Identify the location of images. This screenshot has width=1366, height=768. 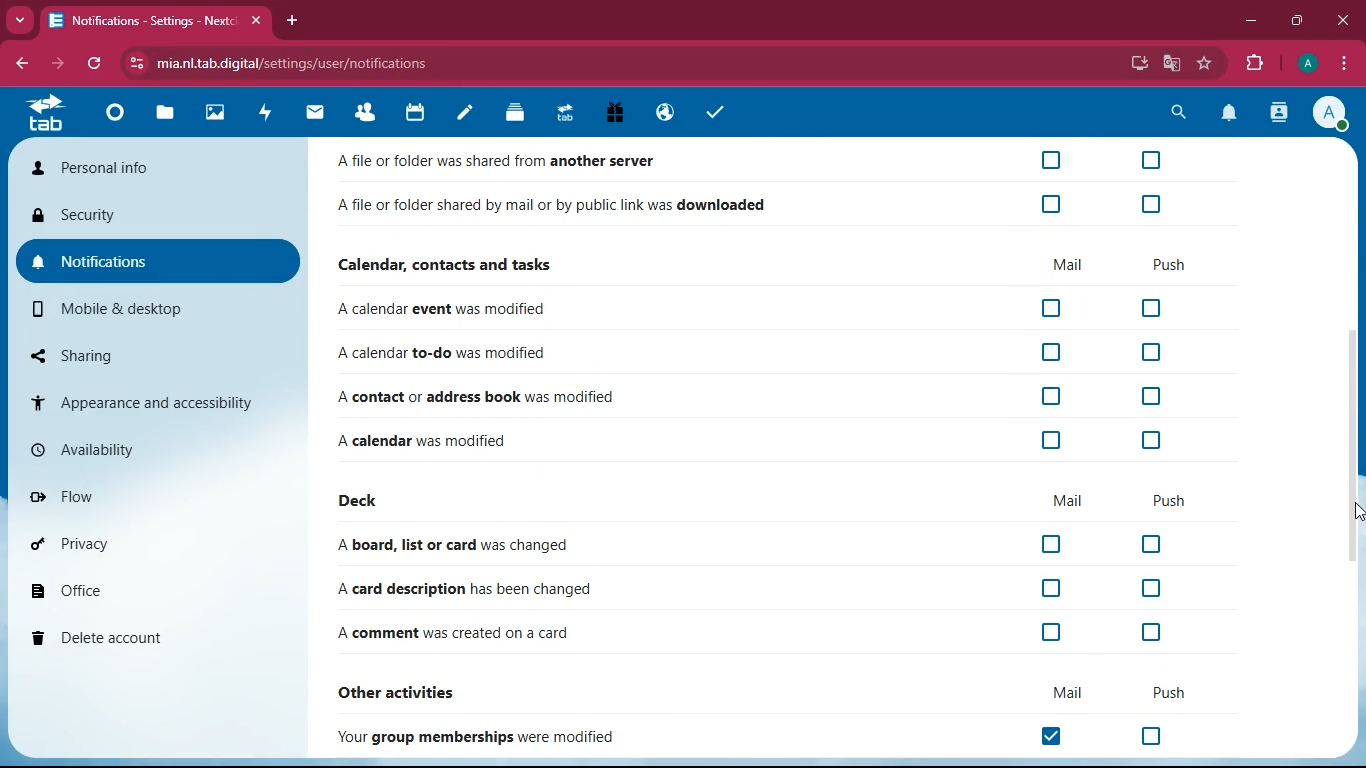
(213, 114).